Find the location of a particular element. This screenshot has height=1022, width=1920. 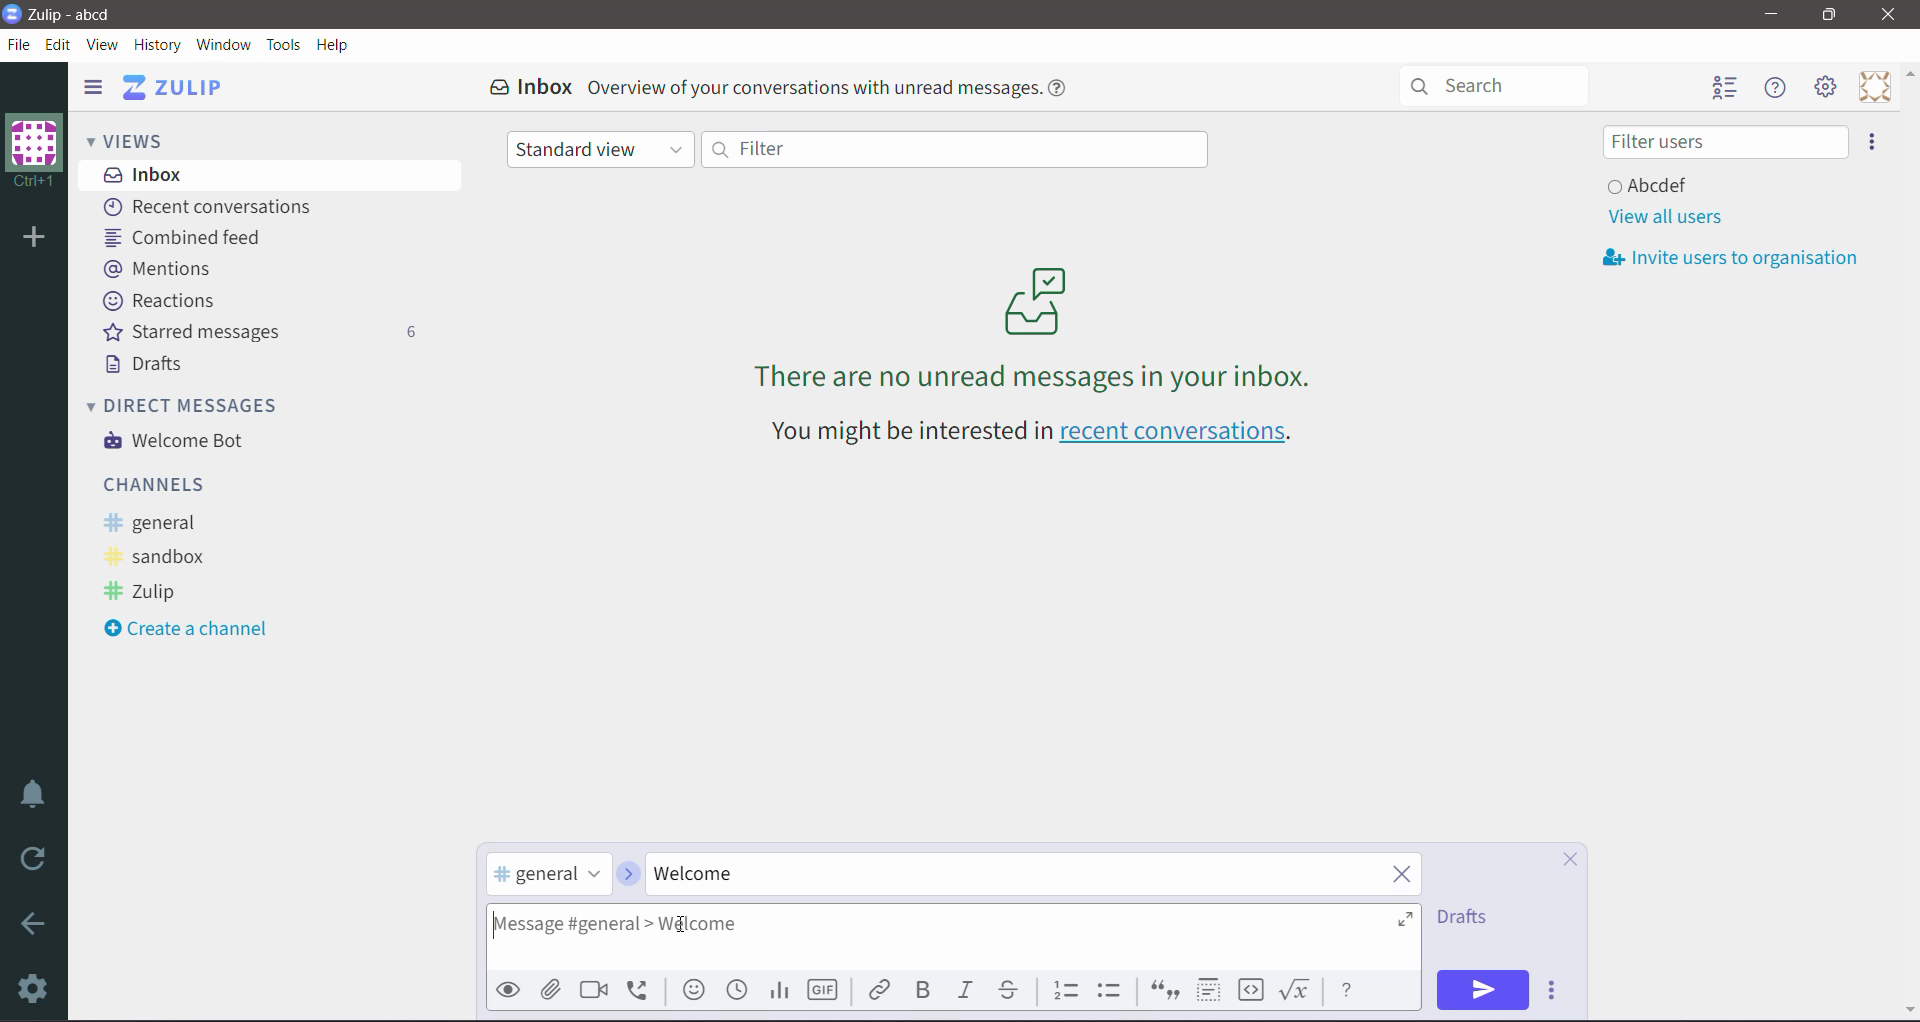

Quote is located at coordinates (1163, 992).